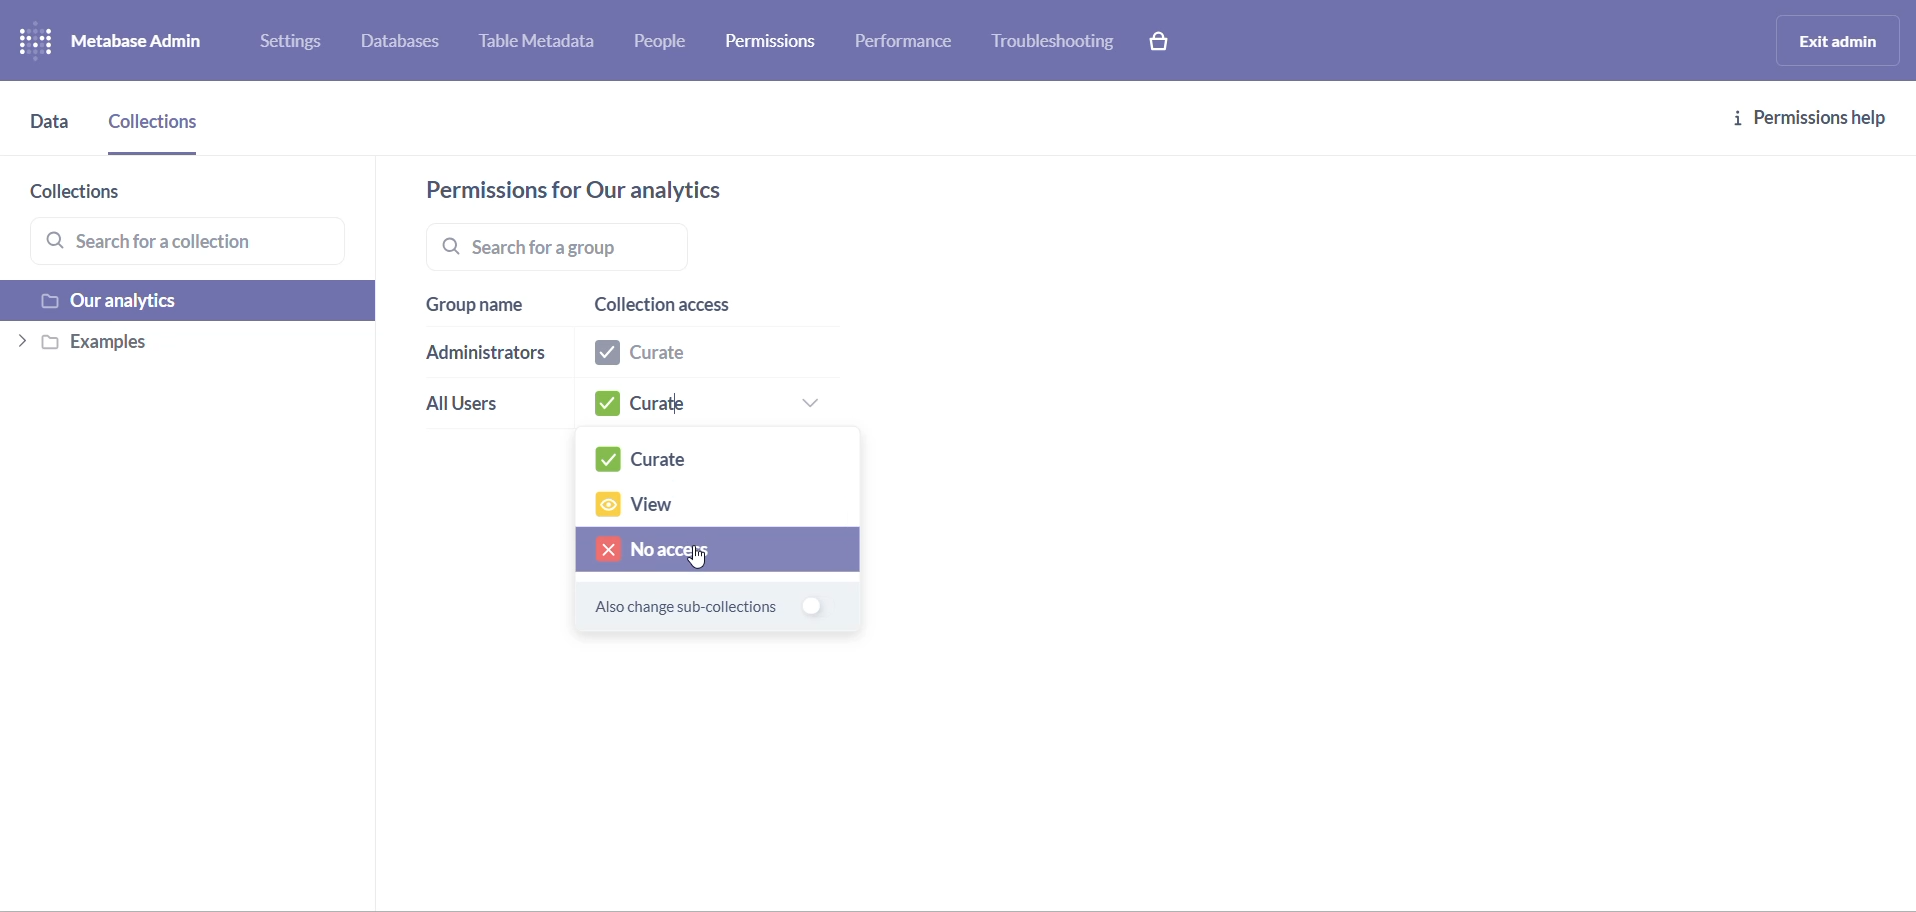  What do you see at coordinates (717, 506) in the screenshot?
I see `view` at bounding box center [717, 506].